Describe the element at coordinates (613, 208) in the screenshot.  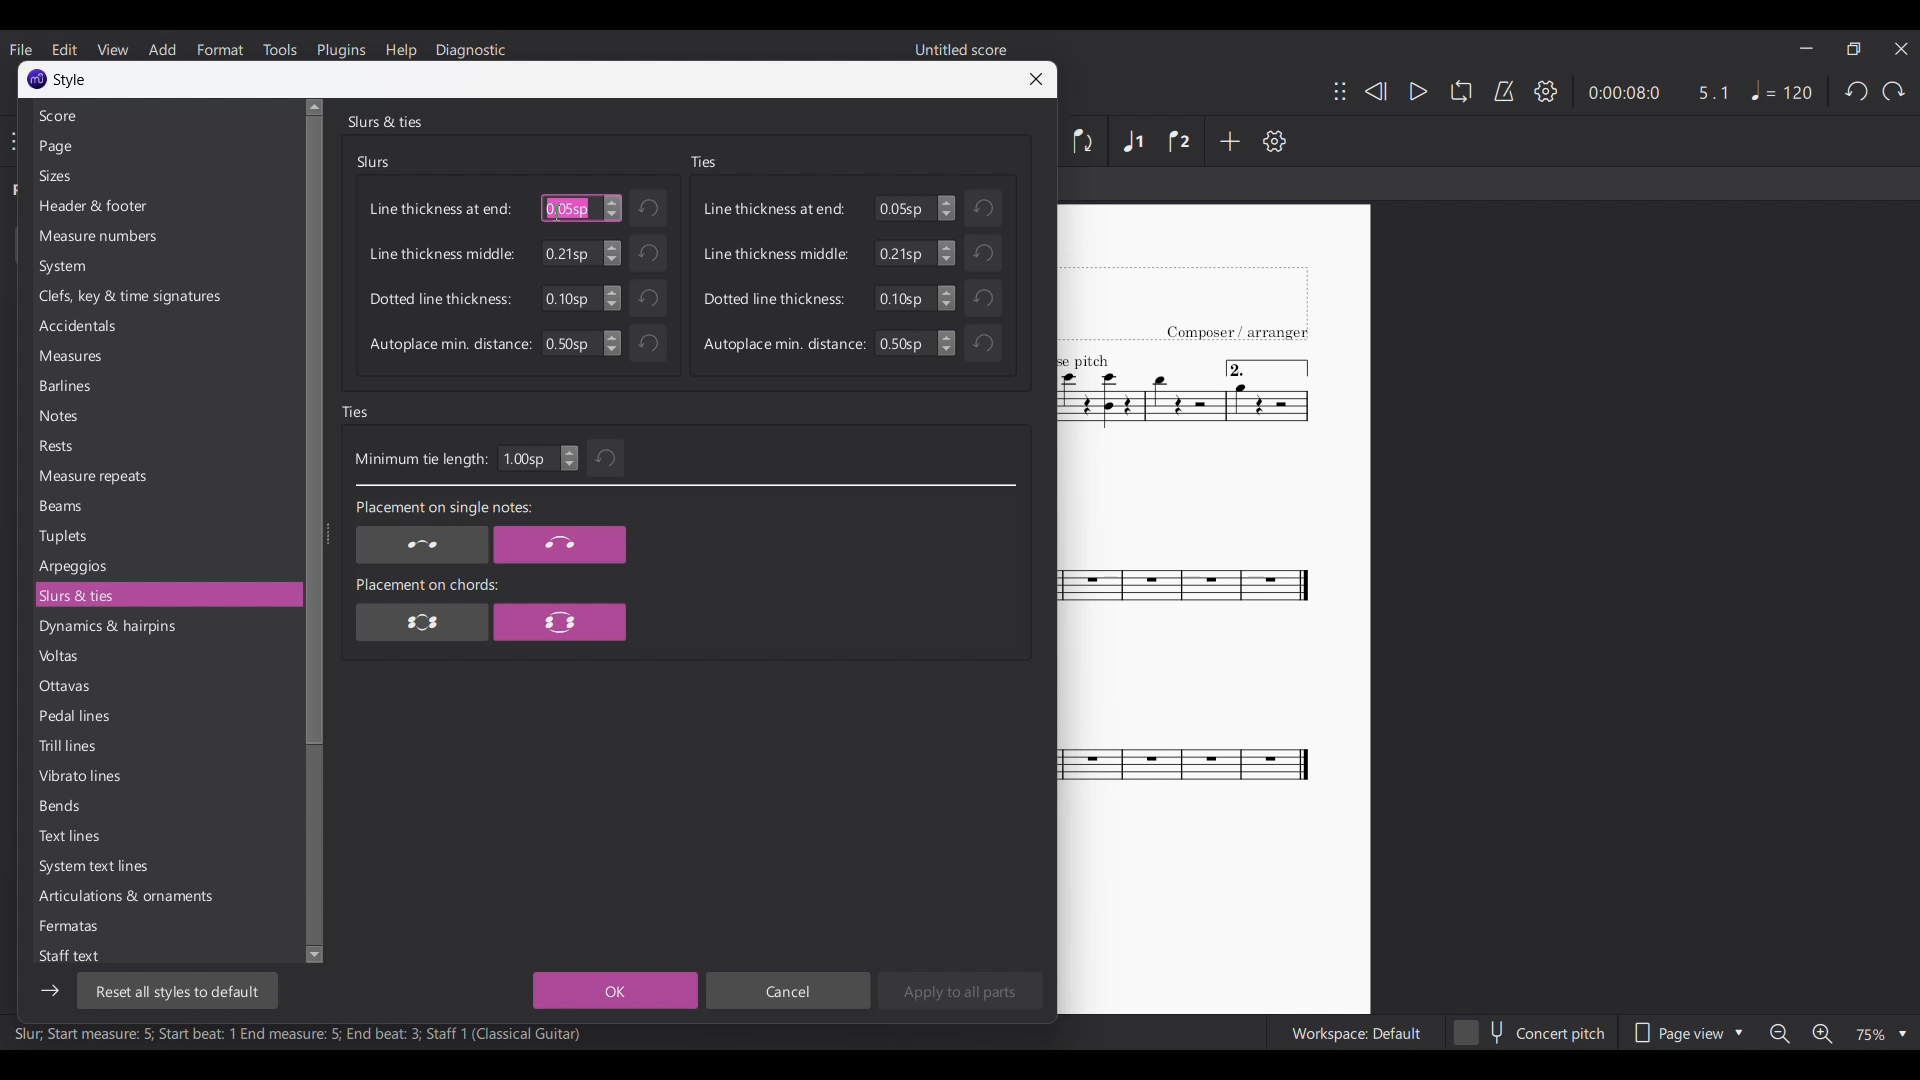
I see `Increase/Decrease line thickness at end` at that location.